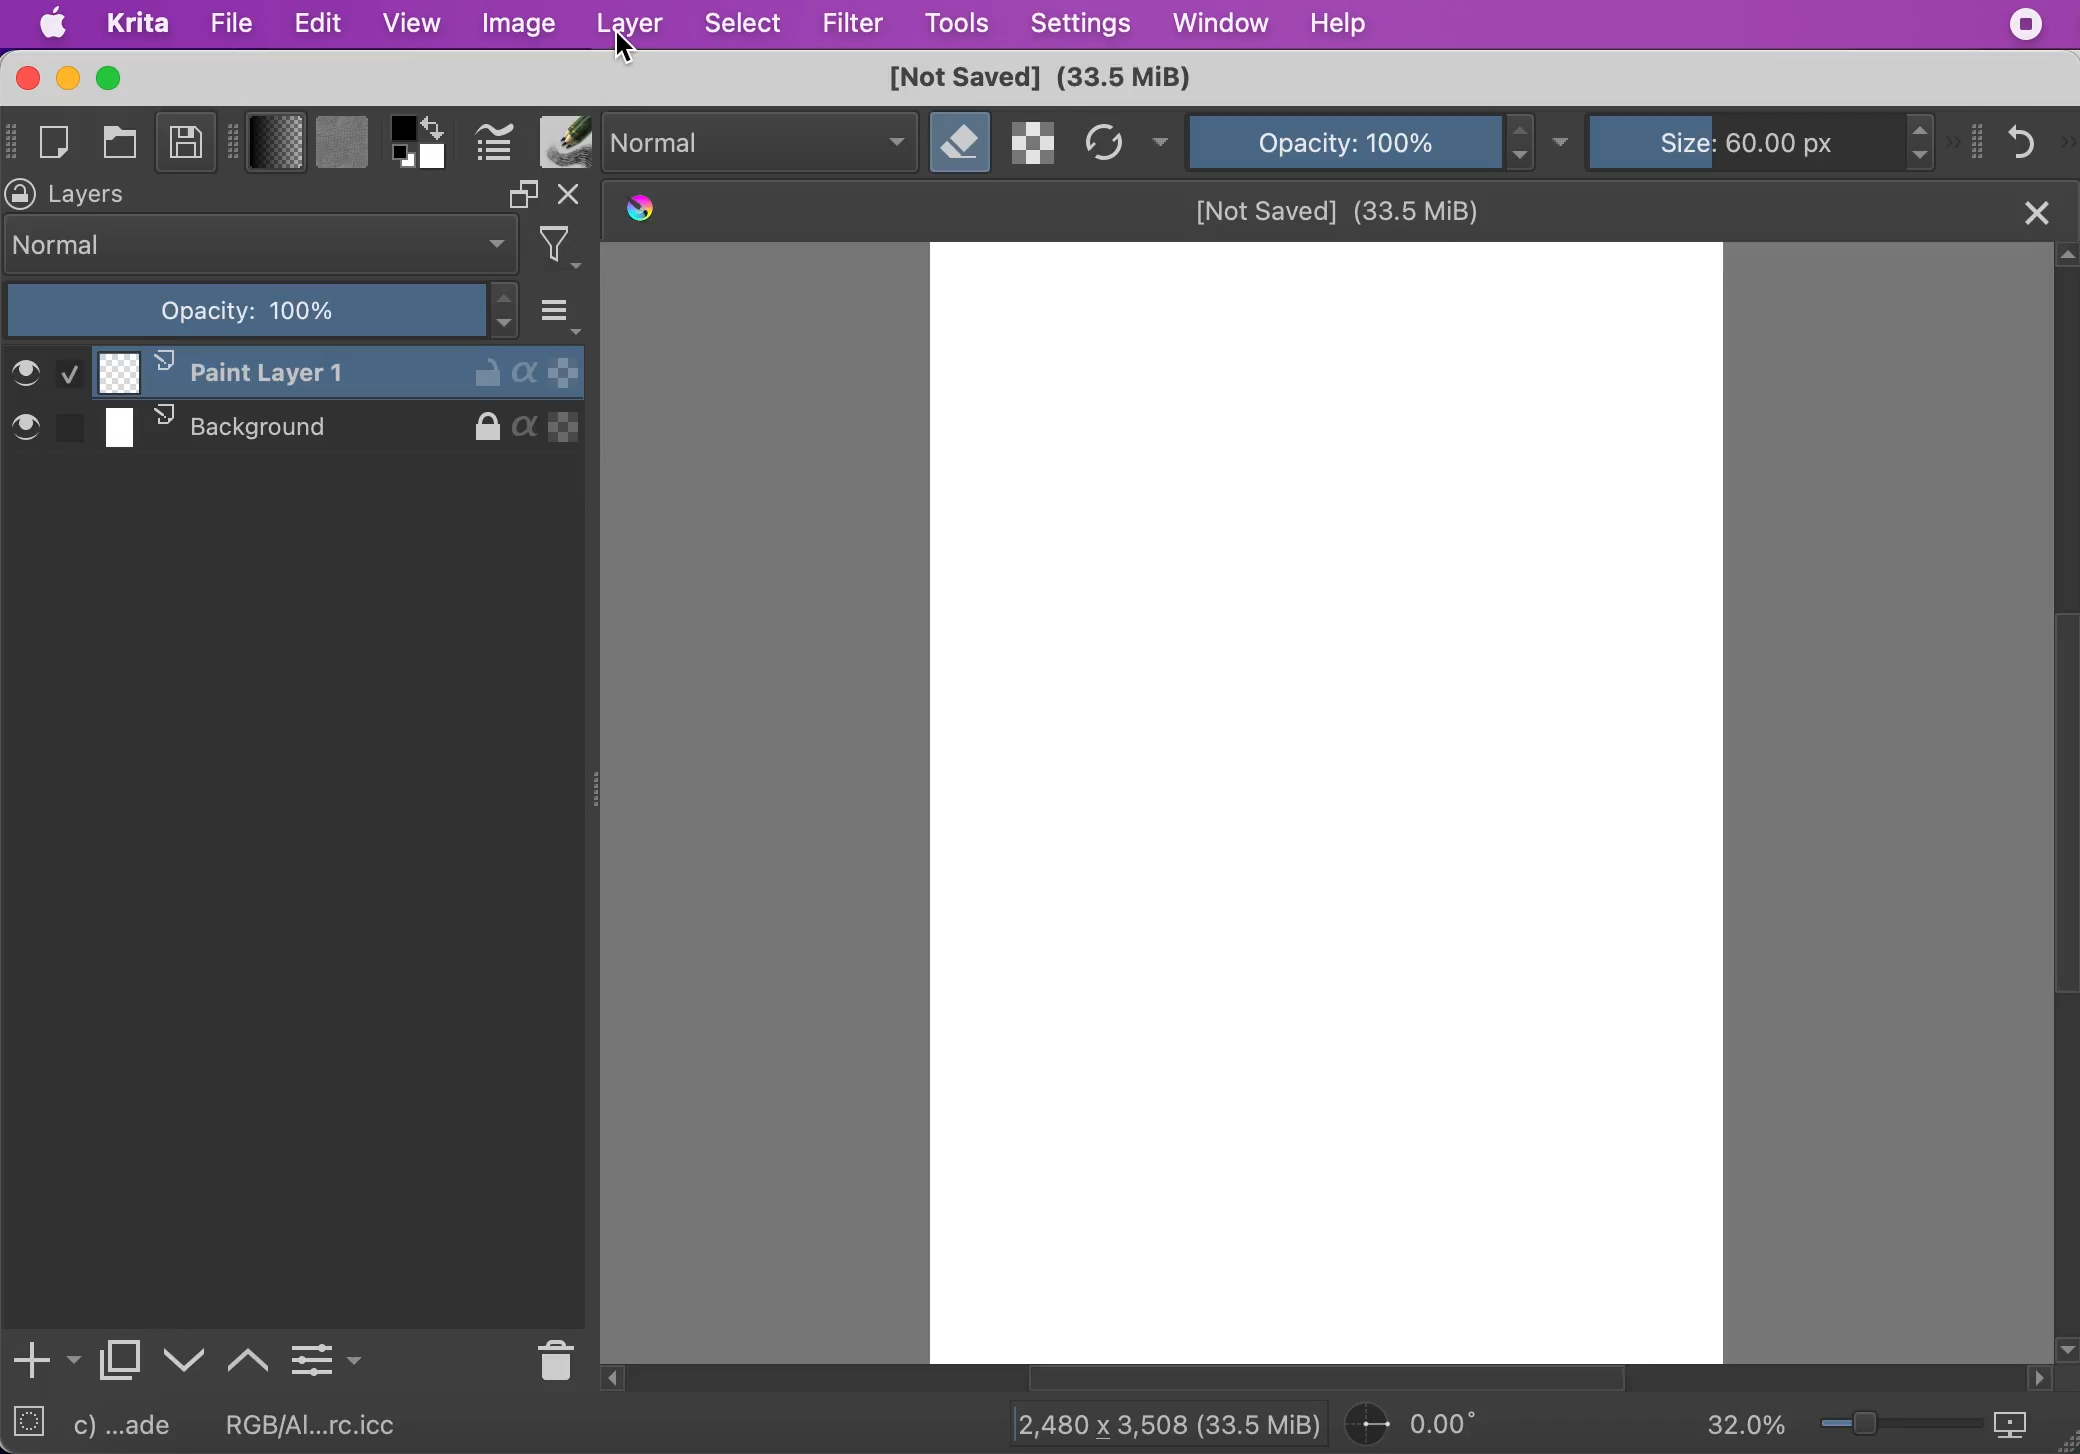 The image size is (2080, 1454). I want to click on window, so click(1218, 26).